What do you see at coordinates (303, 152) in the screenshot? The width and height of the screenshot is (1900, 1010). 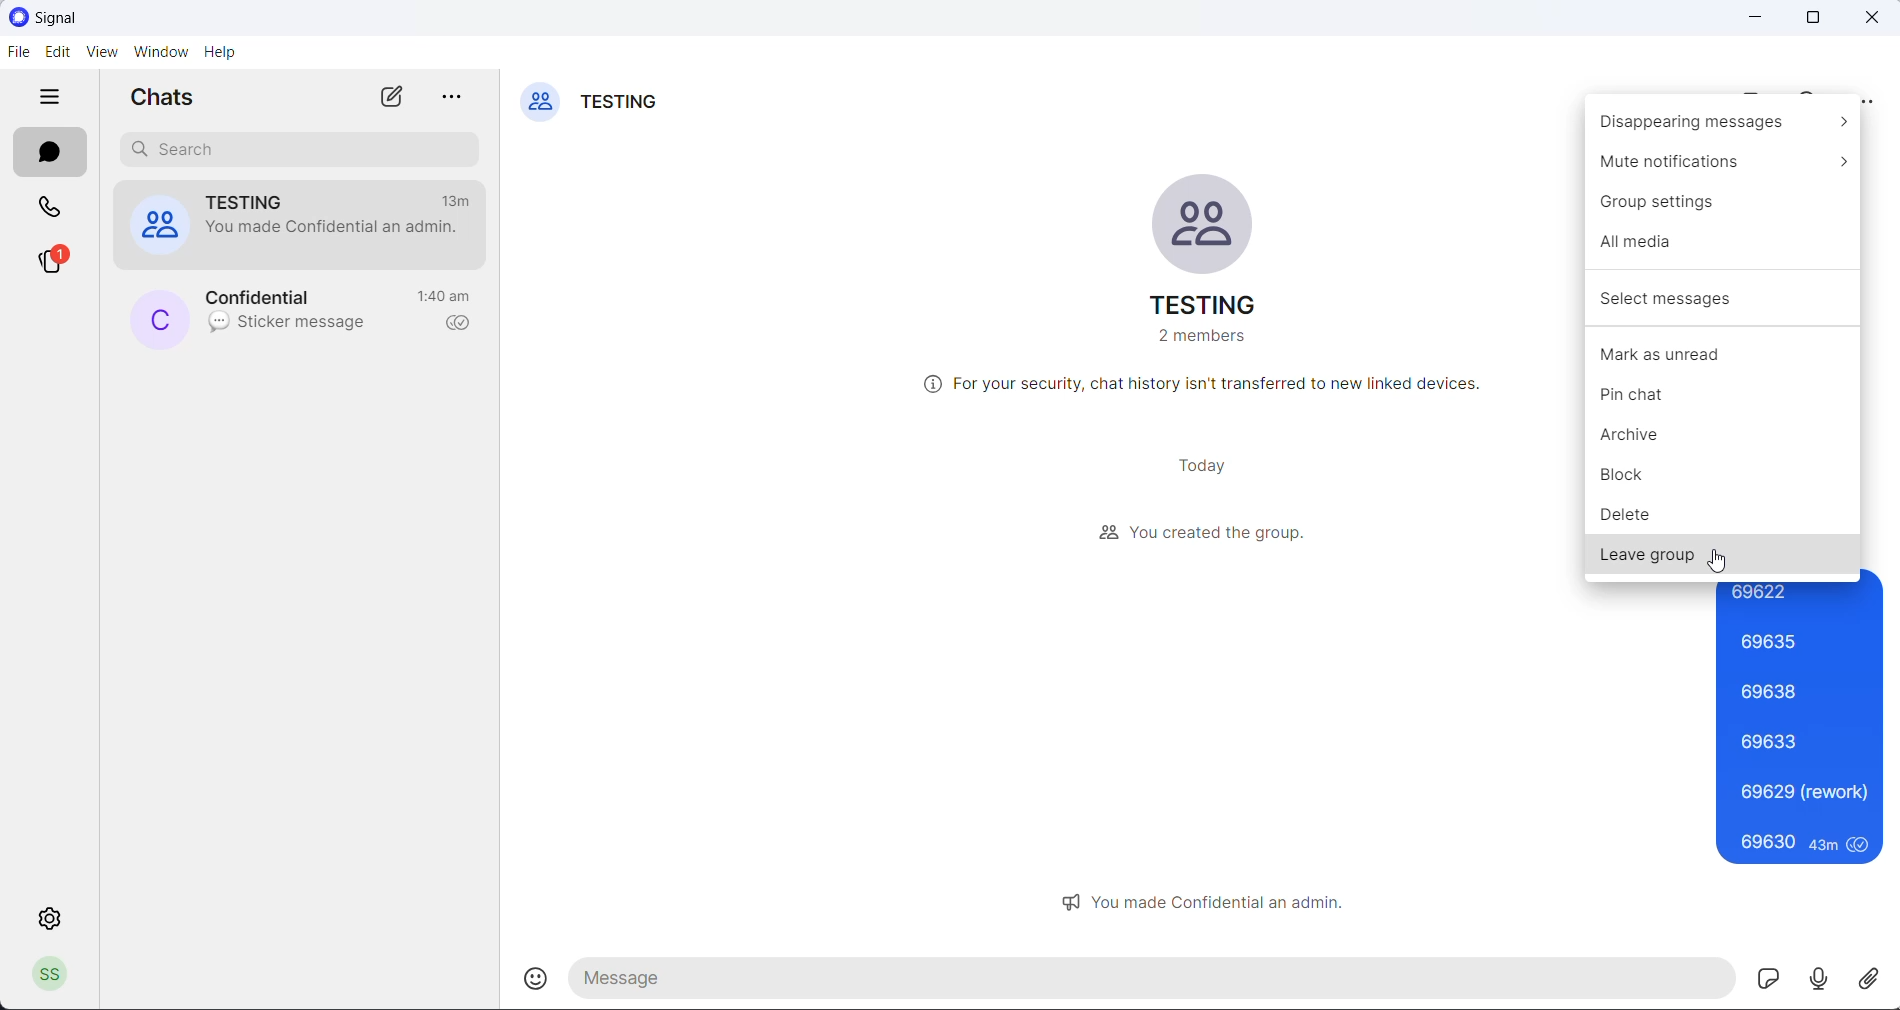 I see `search for chat` at bounding box center [303, 152].